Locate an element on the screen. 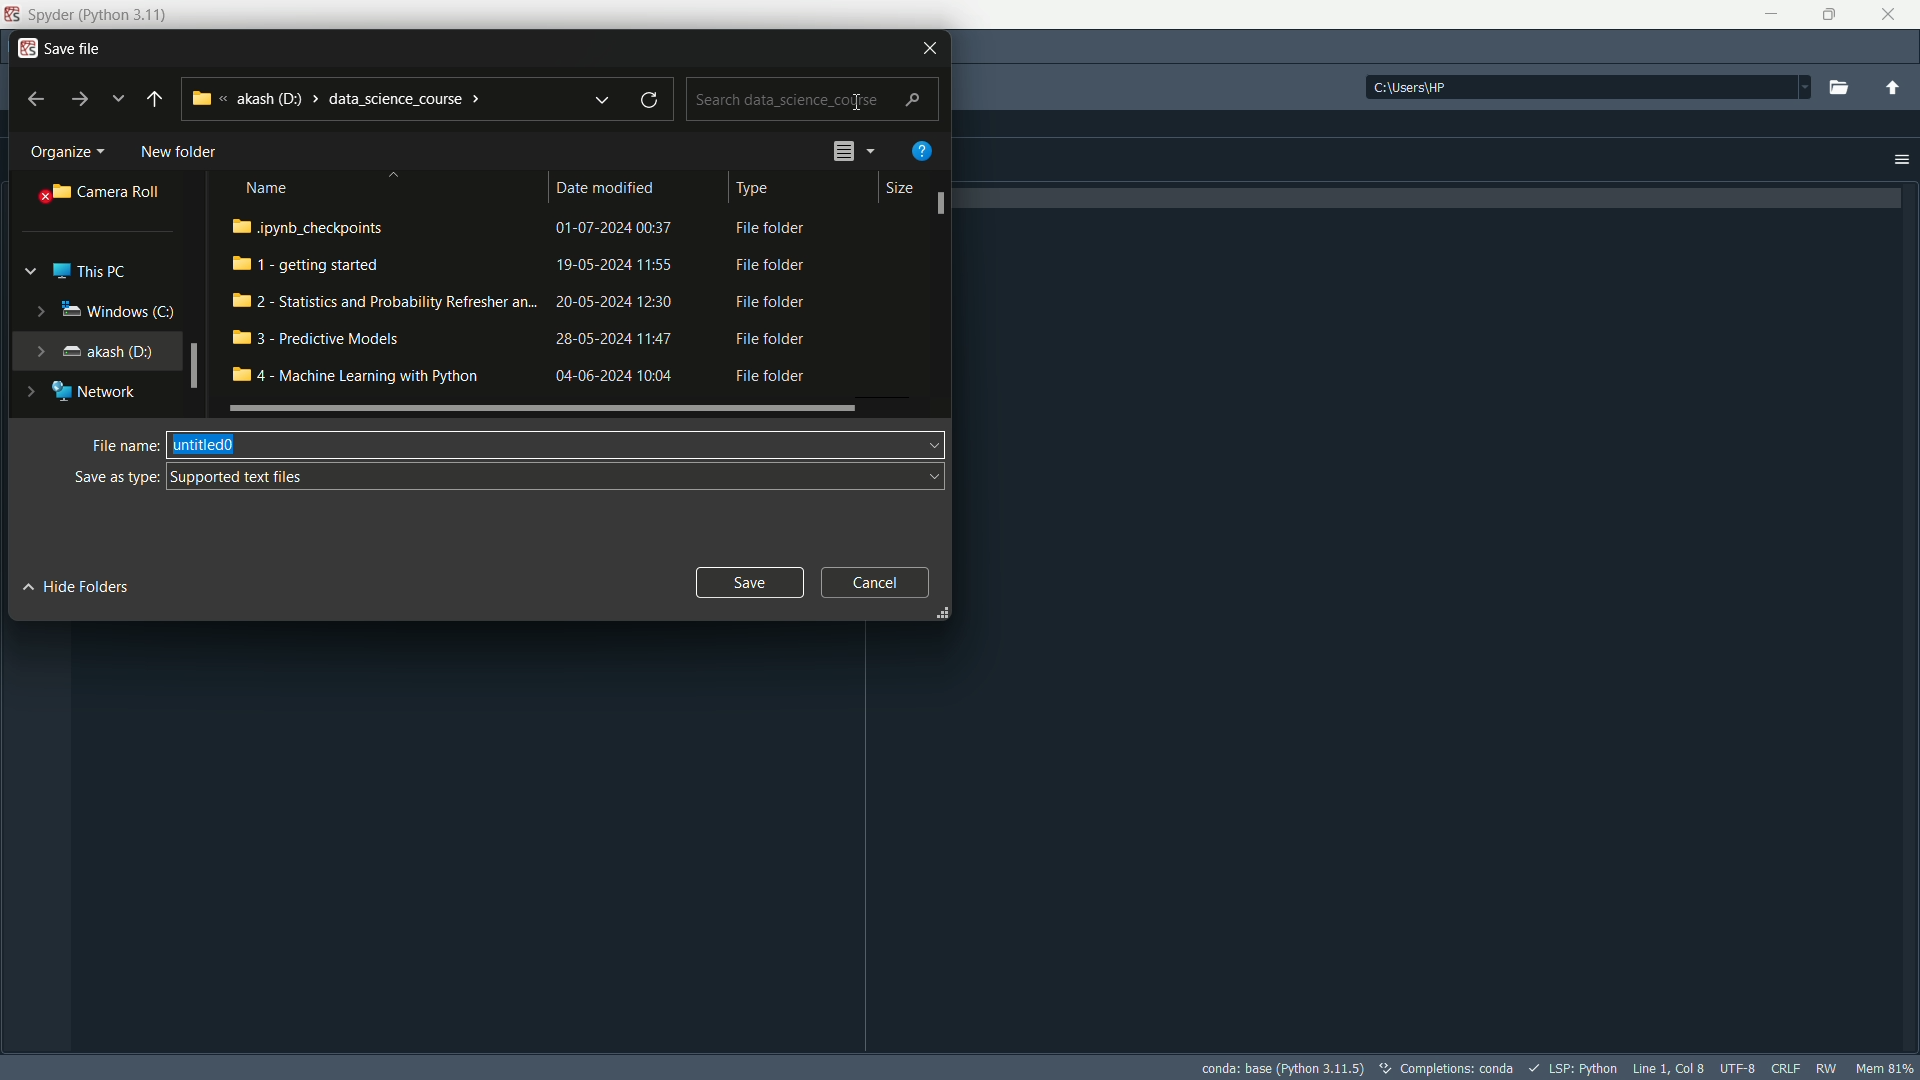 This screenshot has width=1920, height=1080. forward is located at coordinates (78, 100).